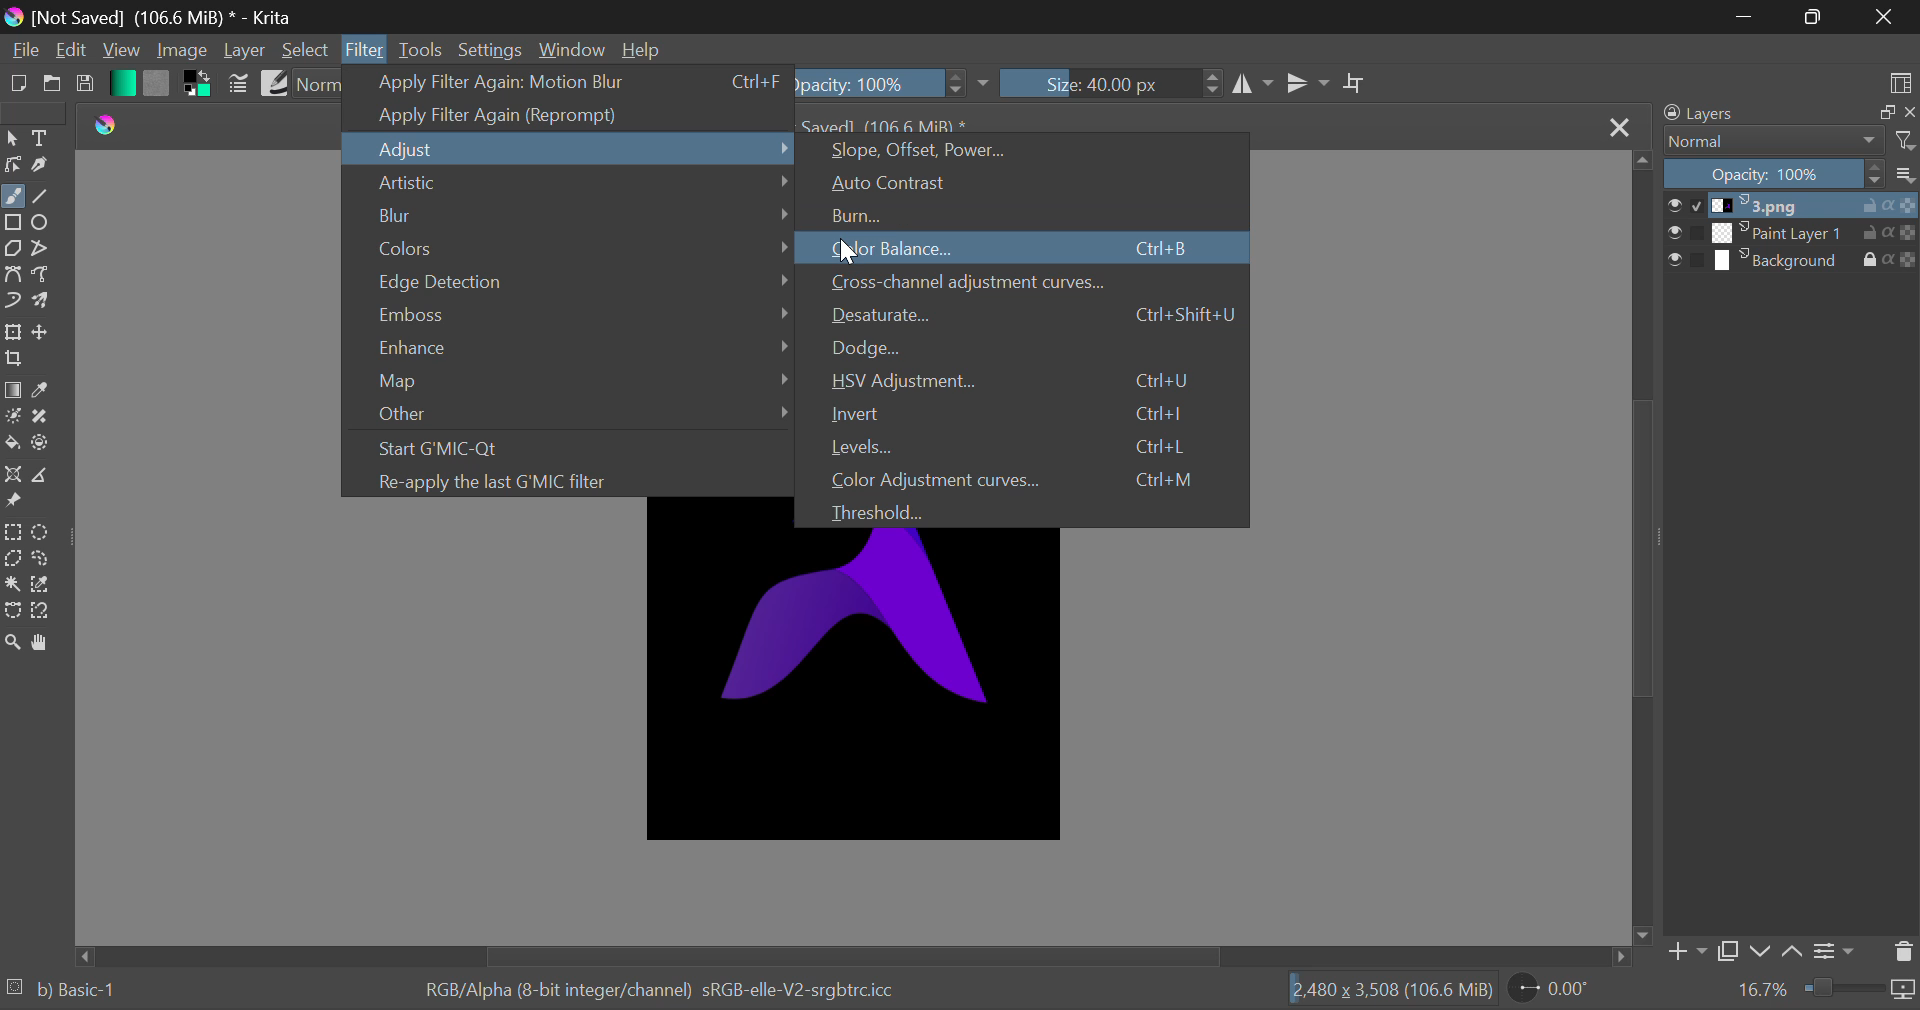 The image size is (1920, 1010). Describe the element at coordinates (1838, 949) in the screenshot. I see `Settings` at that location.